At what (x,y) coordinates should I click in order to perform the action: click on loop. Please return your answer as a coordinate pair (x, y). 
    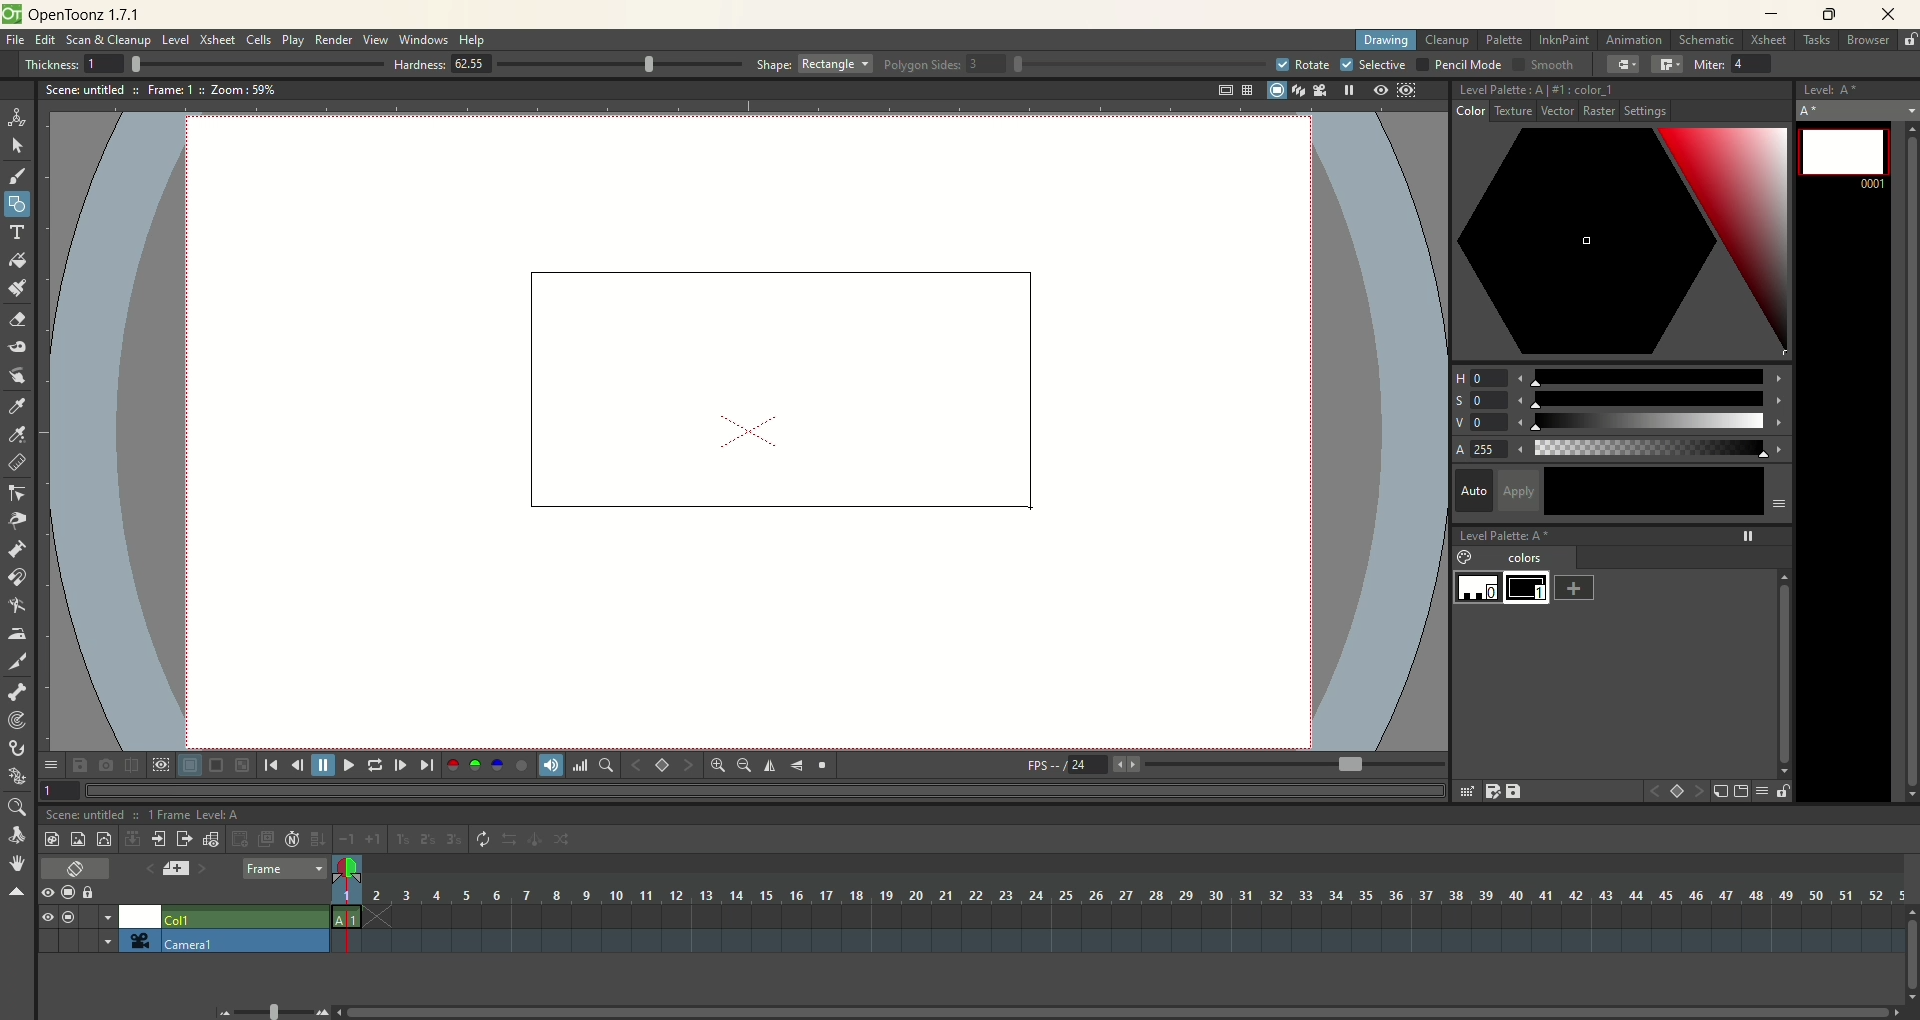
    Looking at the image, I should click on (375, 765).